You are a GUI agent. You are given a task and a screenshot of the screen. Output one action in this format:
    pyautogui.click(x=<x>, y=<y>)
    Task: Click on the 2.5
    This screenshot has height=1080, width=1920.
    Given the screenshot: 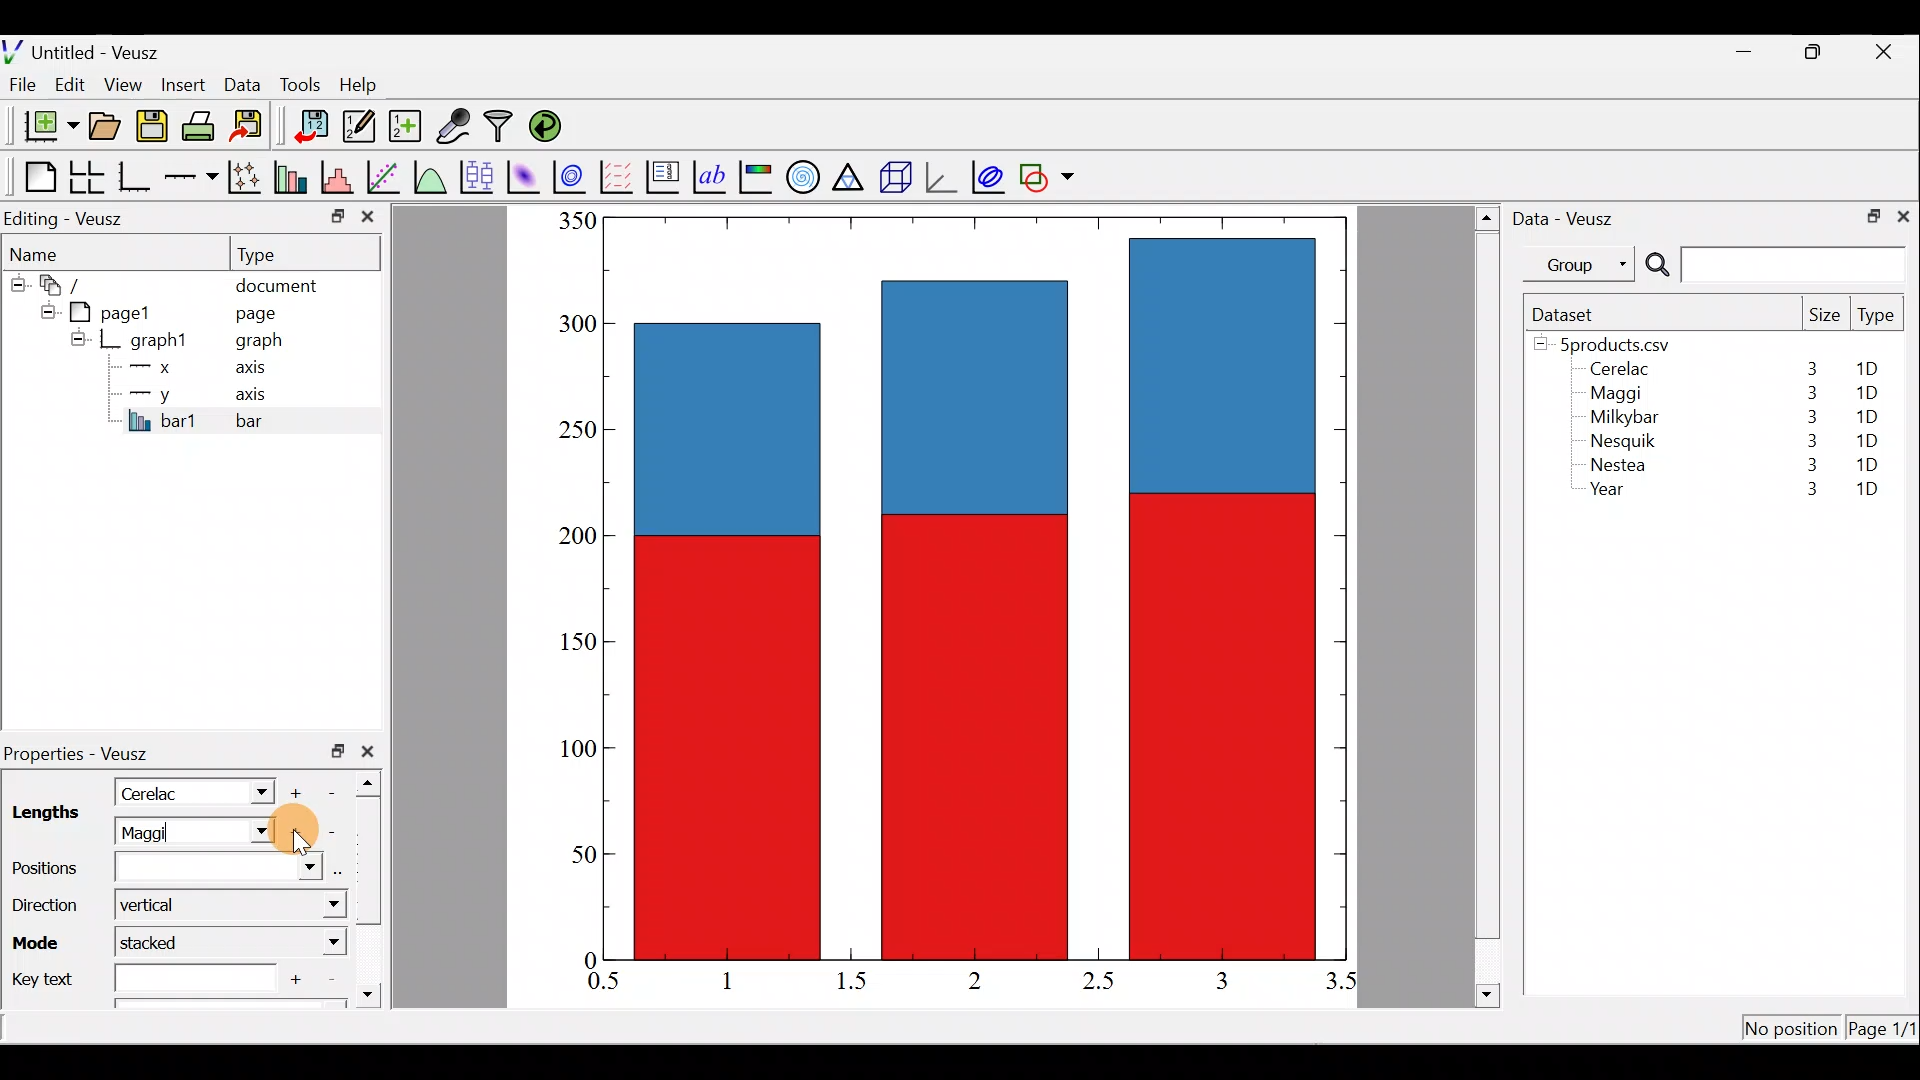 What is the action you would take?
    pyautogui.click(x=1098, y=981)
    